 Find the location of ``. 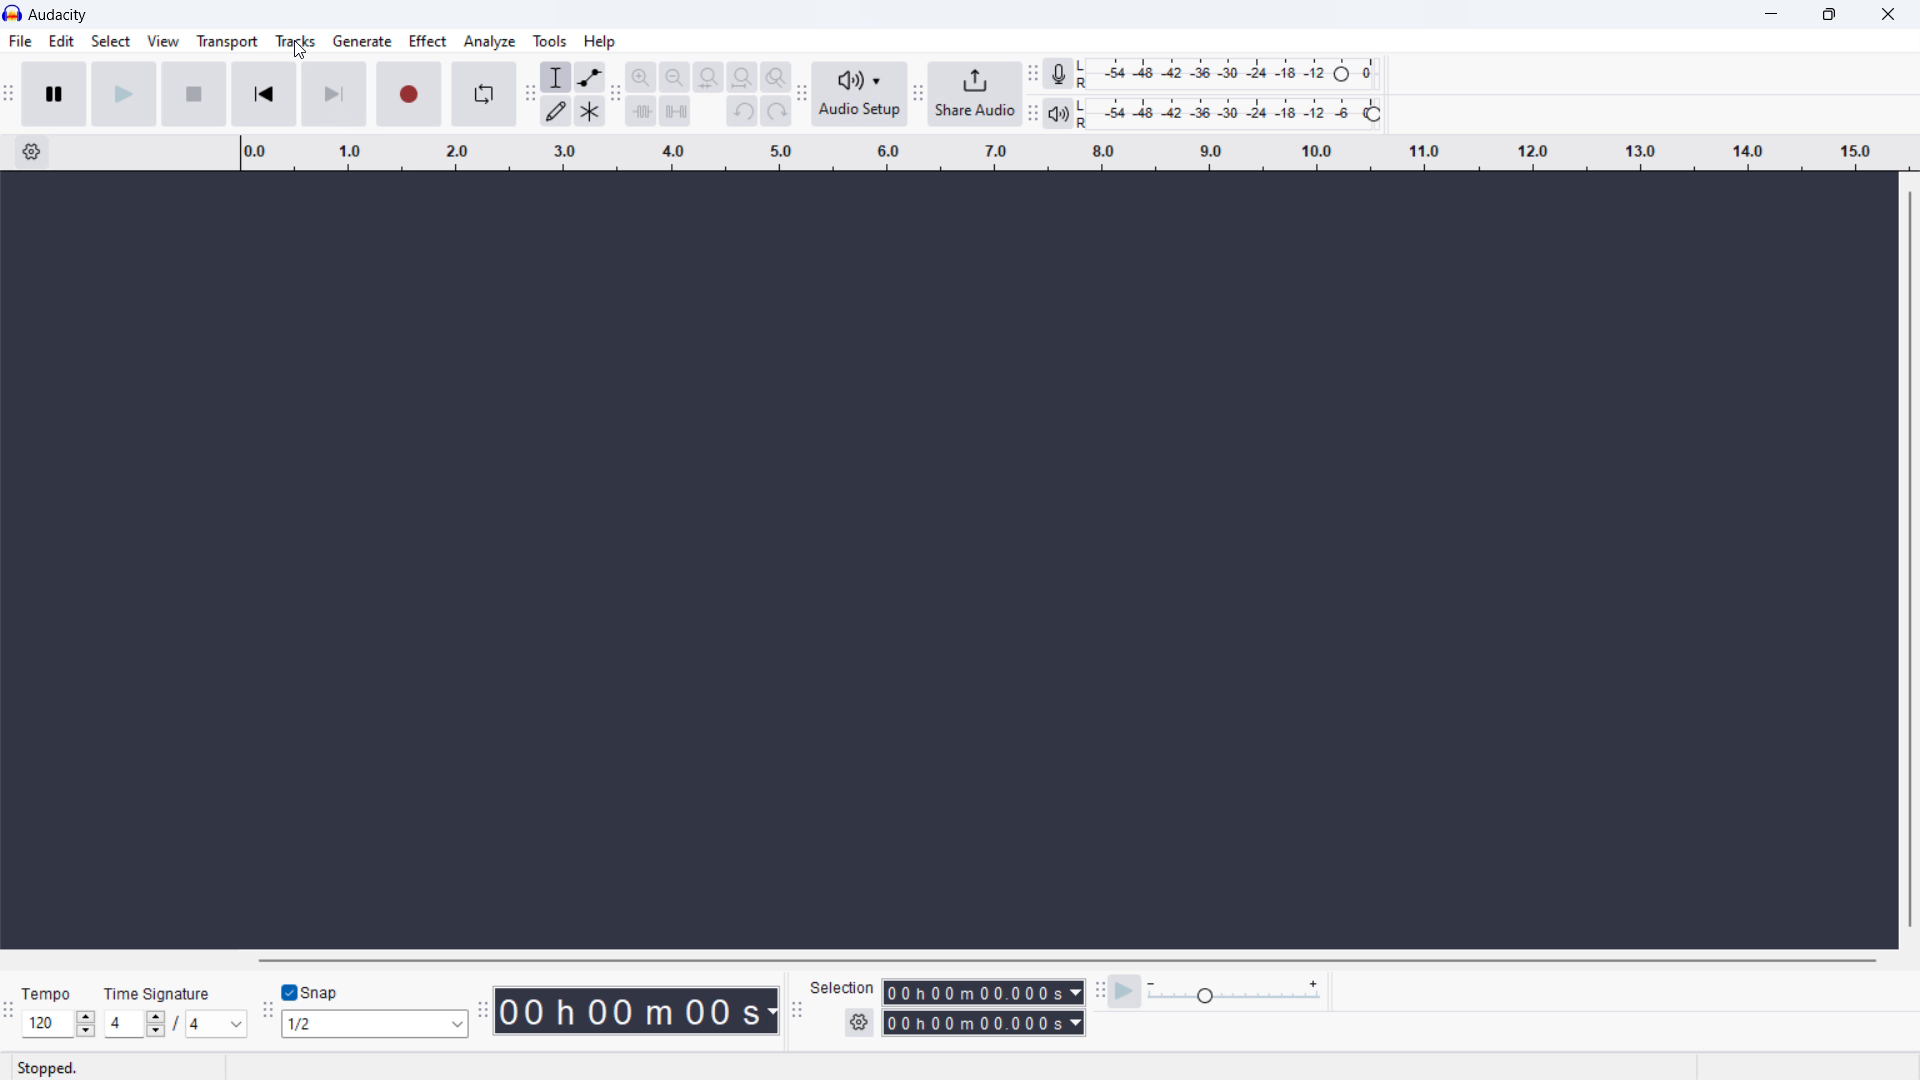

 is located at coordinates (1098, 989).